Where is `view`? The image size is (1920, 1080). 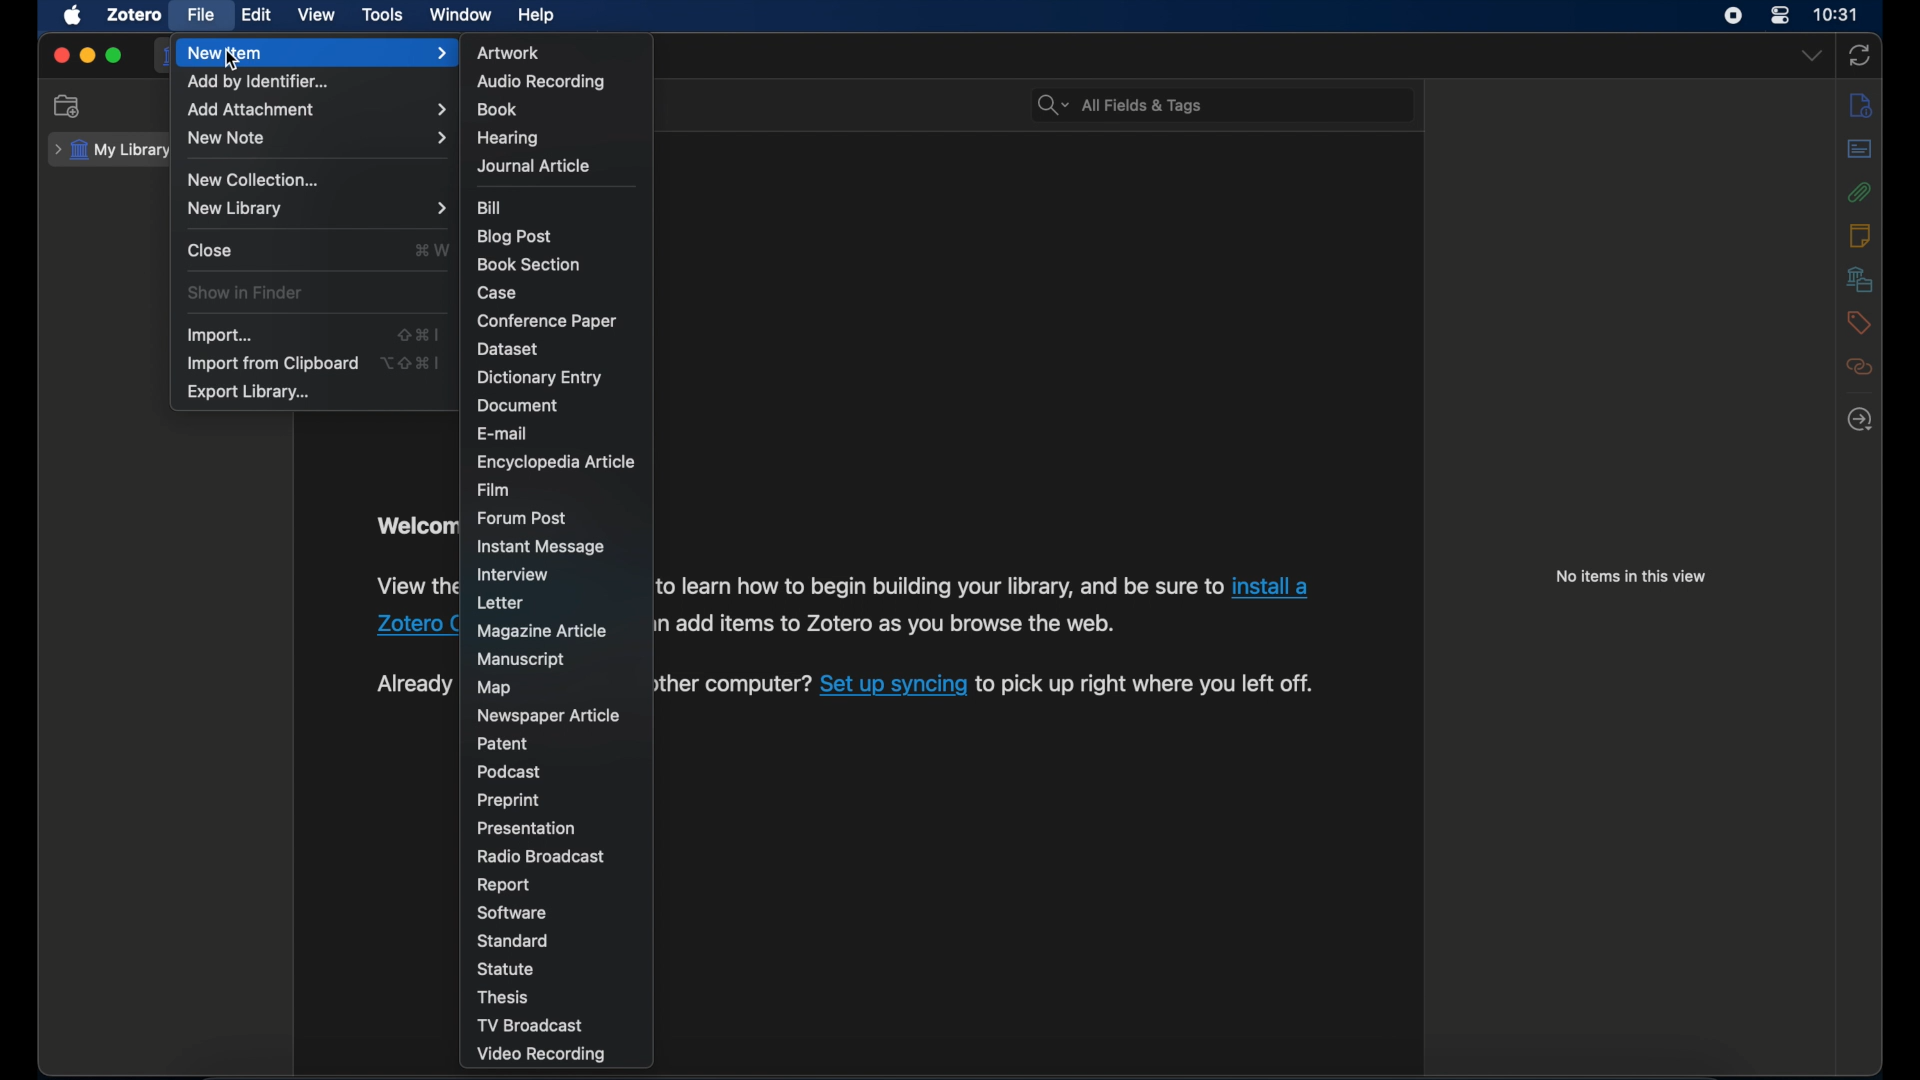
view is located at coordinates (316, 16).